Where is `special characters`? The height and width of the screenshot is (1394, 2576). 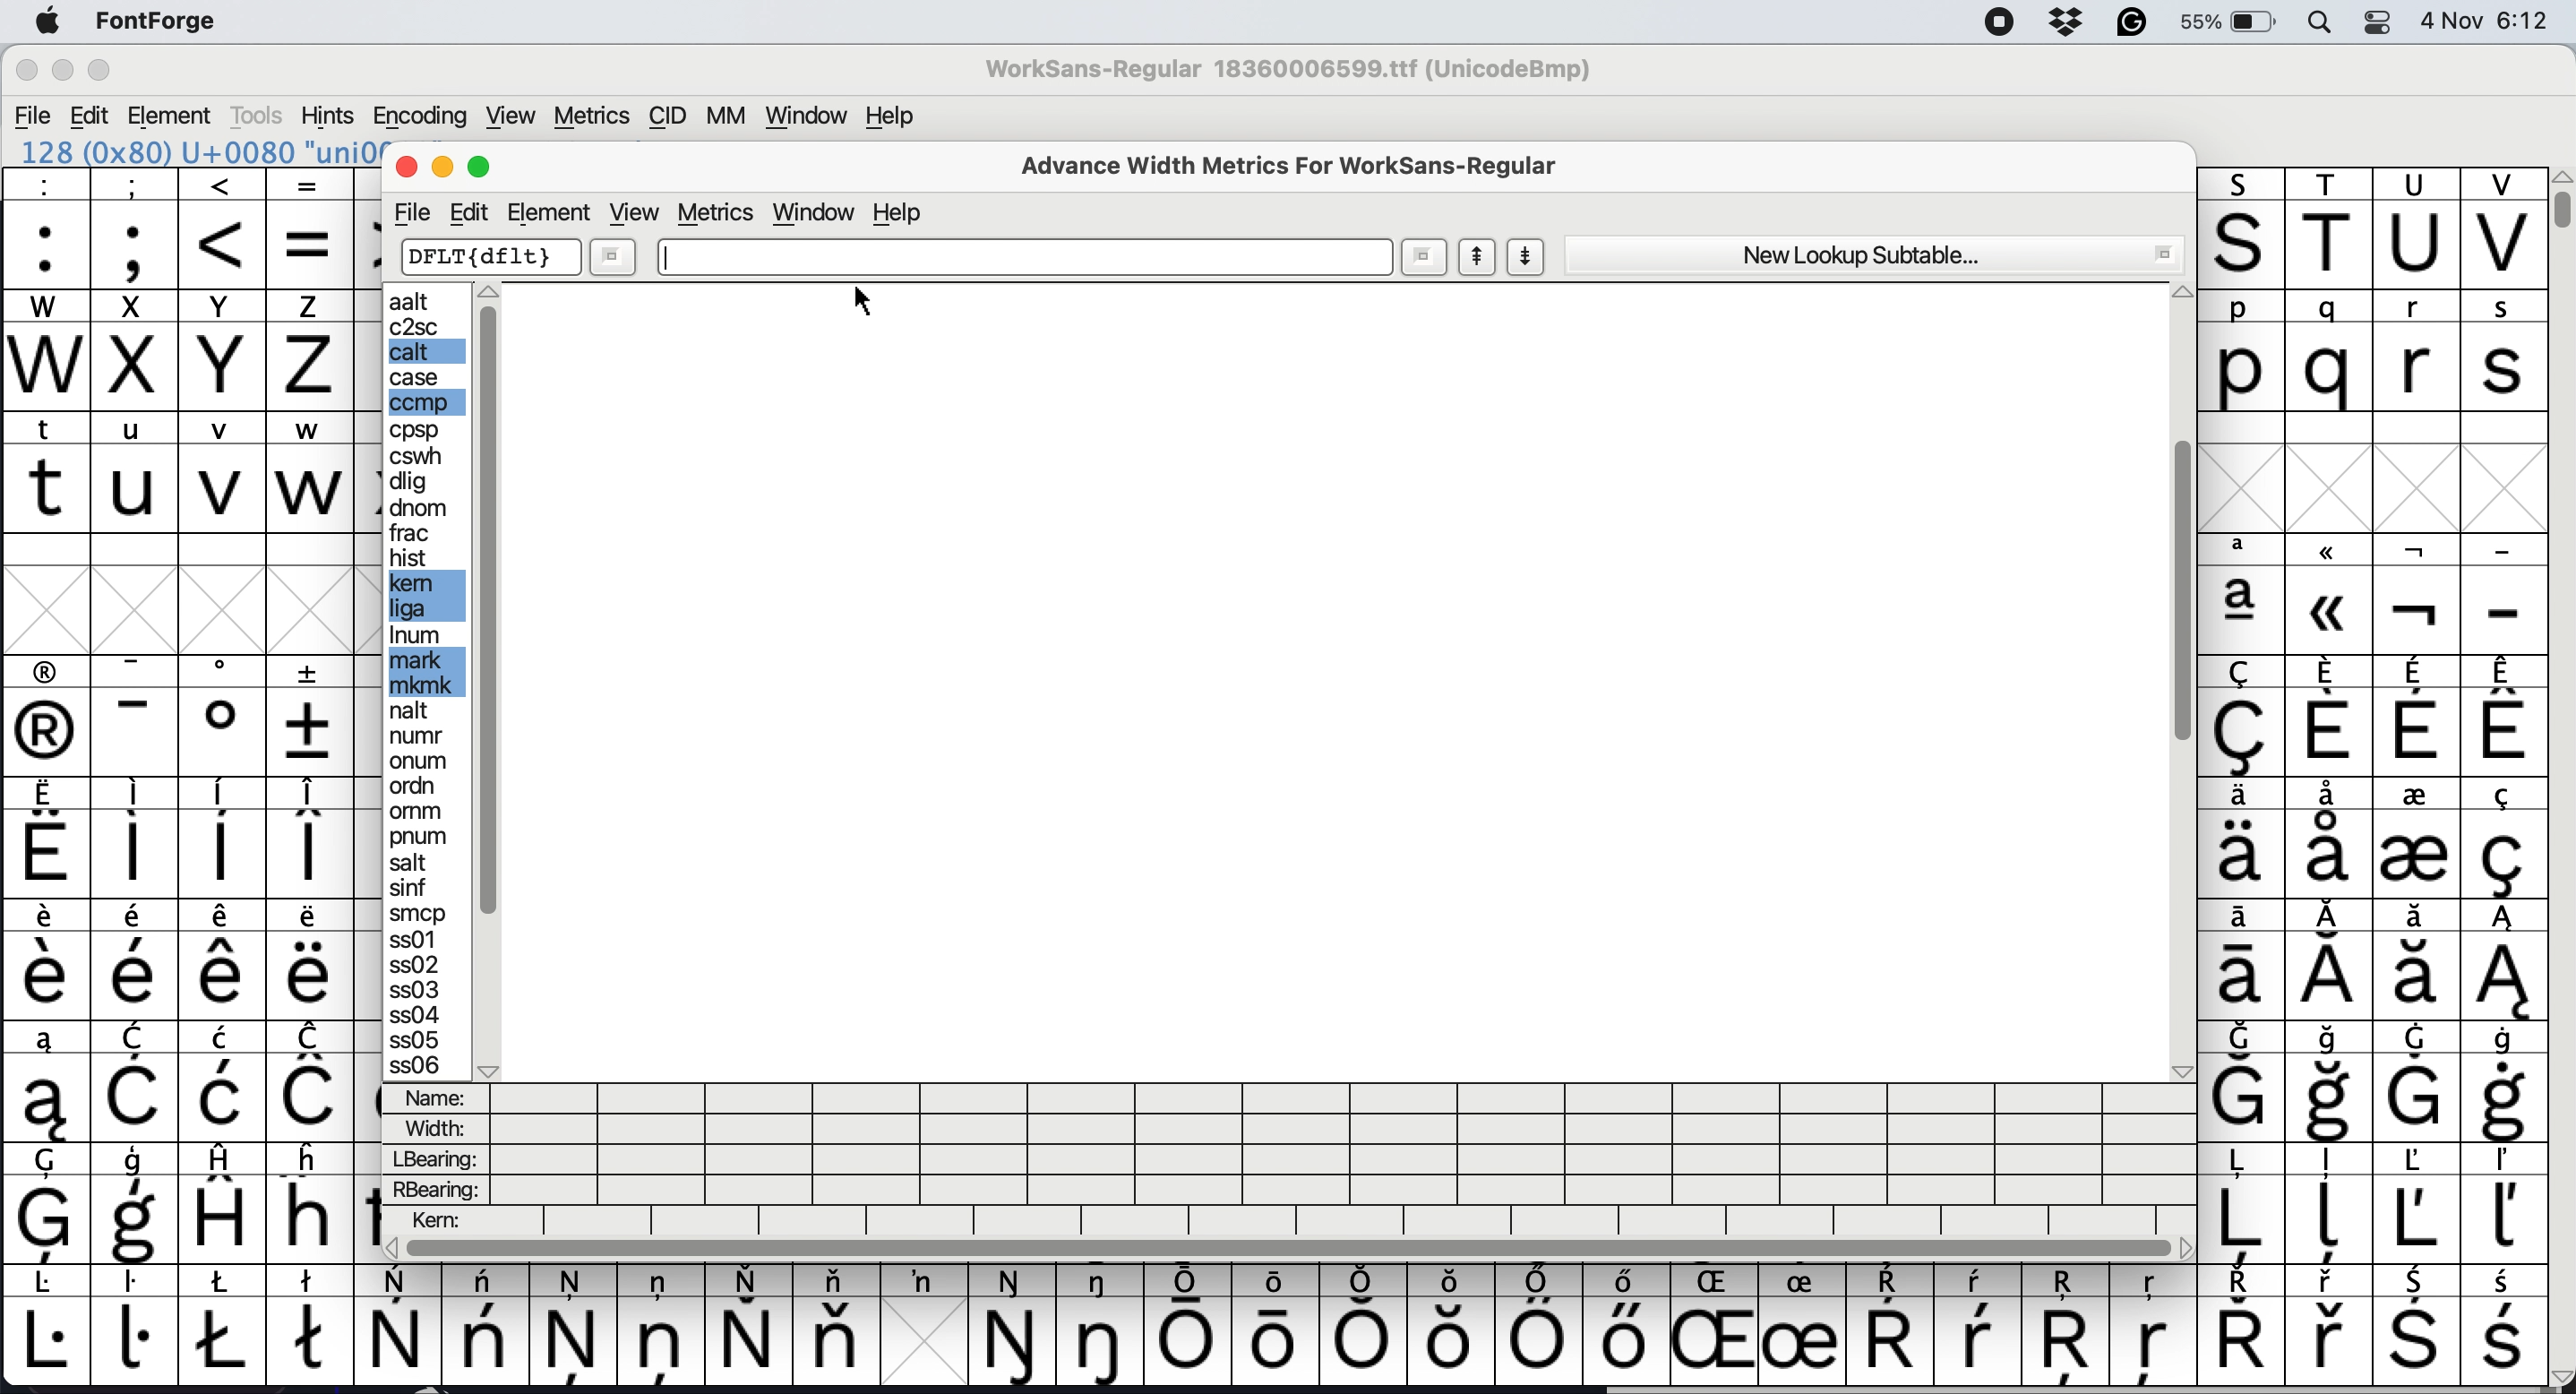 special characters is located at coordinates (2373, 852).